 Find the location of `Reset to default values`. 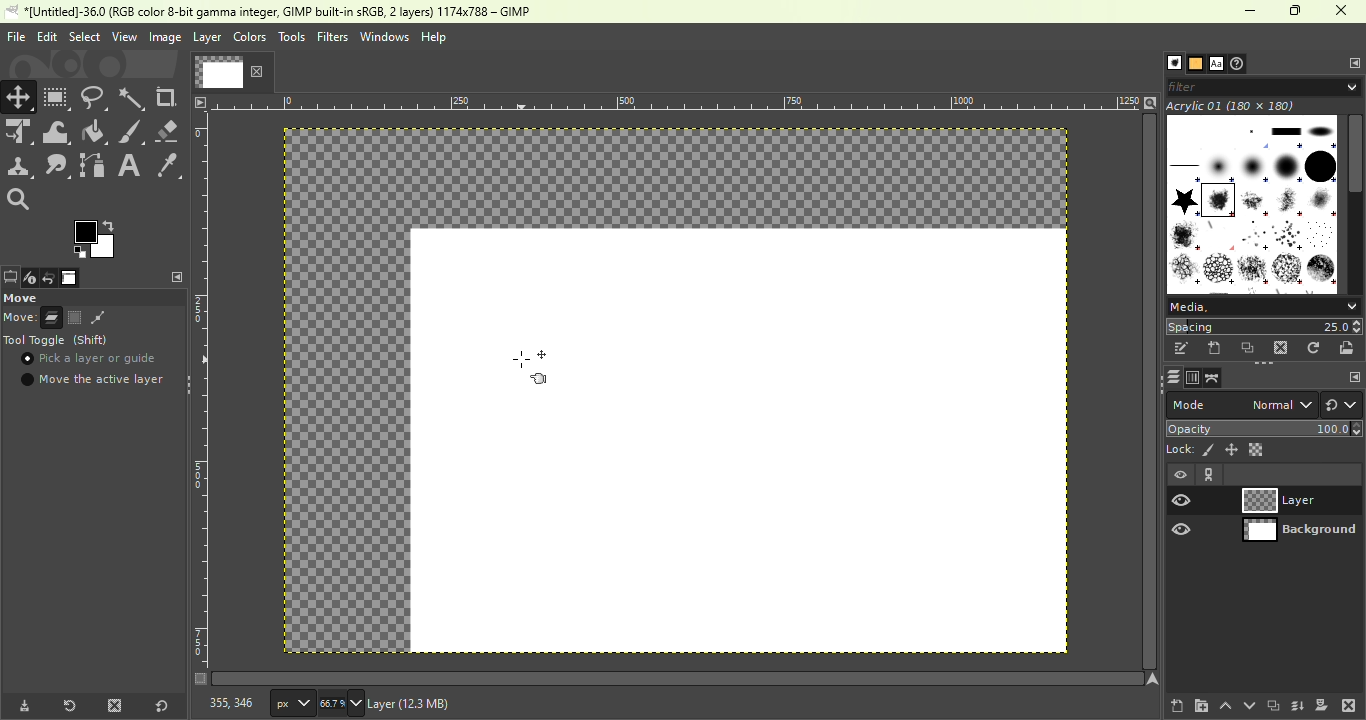

Reset to default values is located at coordinates (159, 703).